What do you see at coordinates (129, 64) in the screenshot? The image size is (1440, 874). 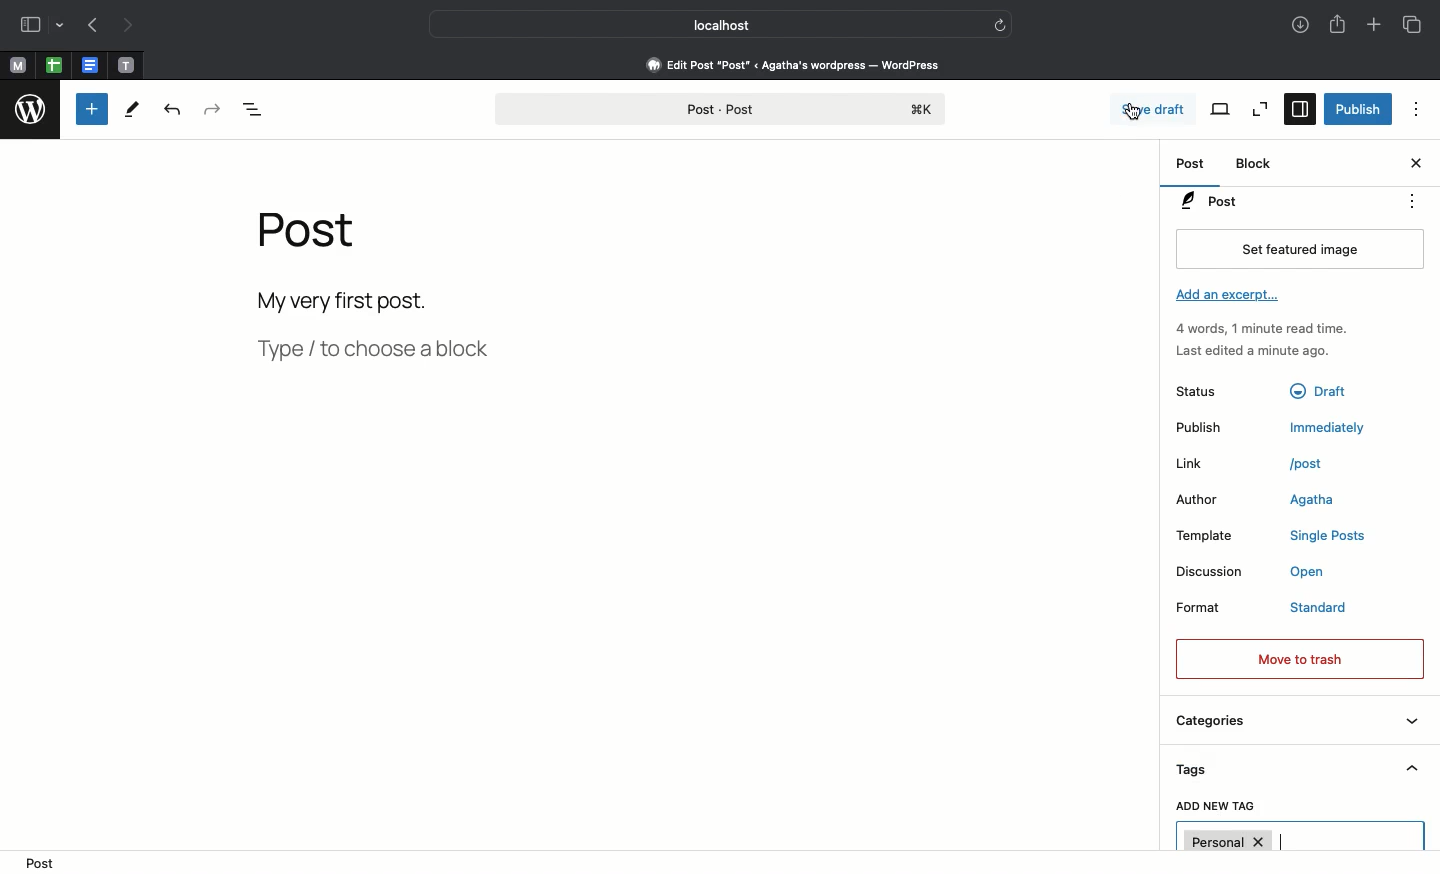 I see `Pinned tabs` at bounding box center [129, 64].